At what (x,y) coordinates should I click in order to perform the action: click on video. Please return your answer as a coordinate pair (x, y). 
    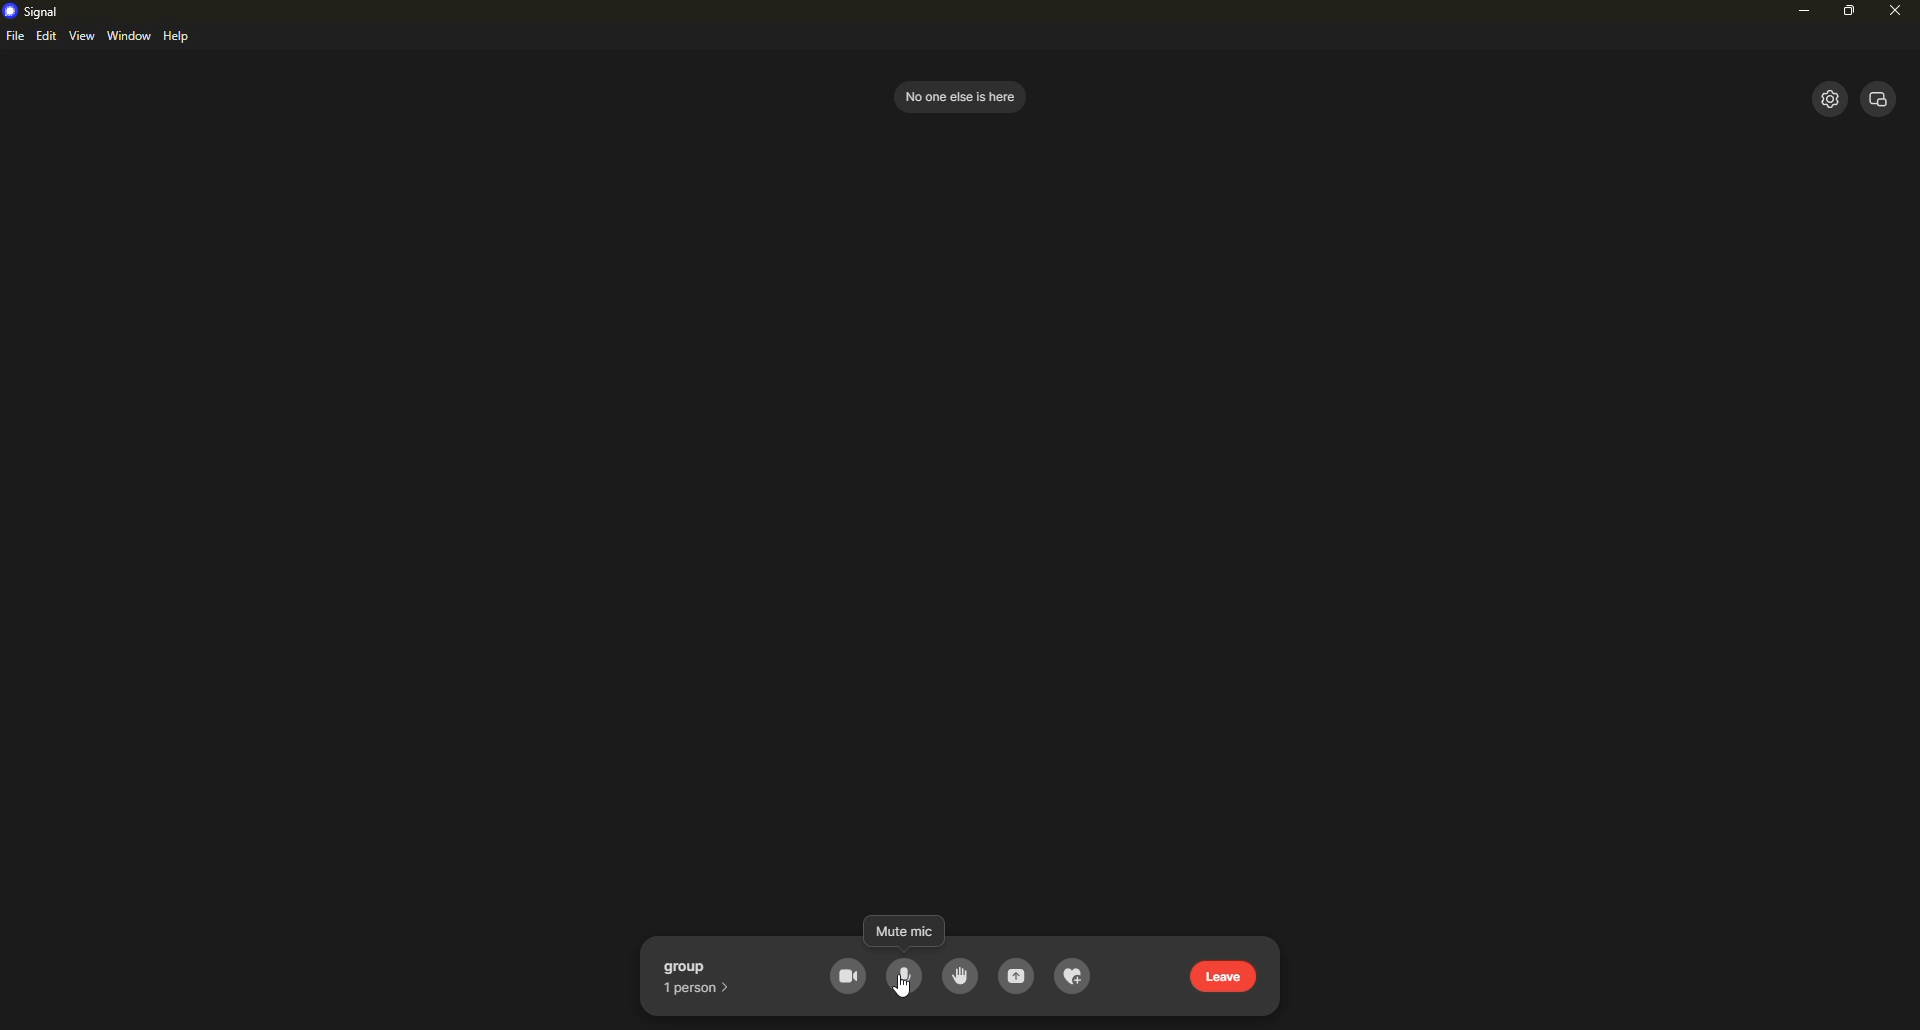
    Looking at the image, I should click on (849, 977).